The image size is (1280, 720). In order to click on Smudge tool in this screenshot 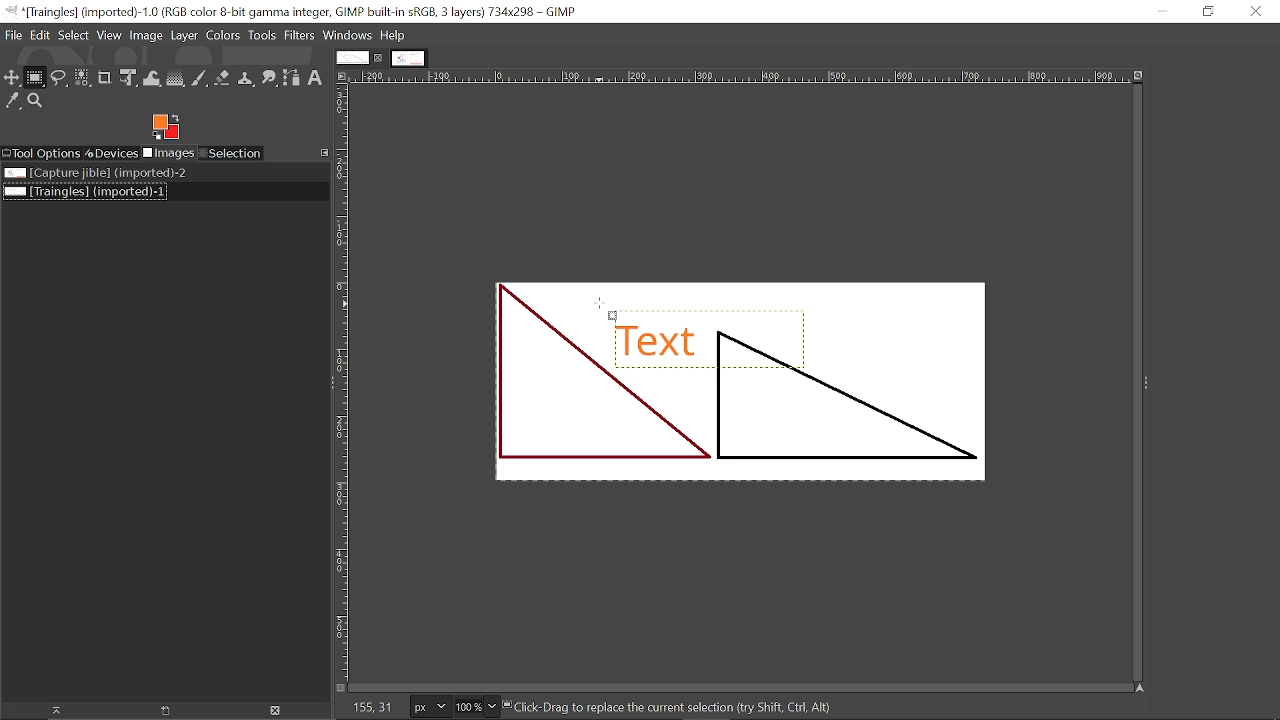, I will do `click(270, 80)`.